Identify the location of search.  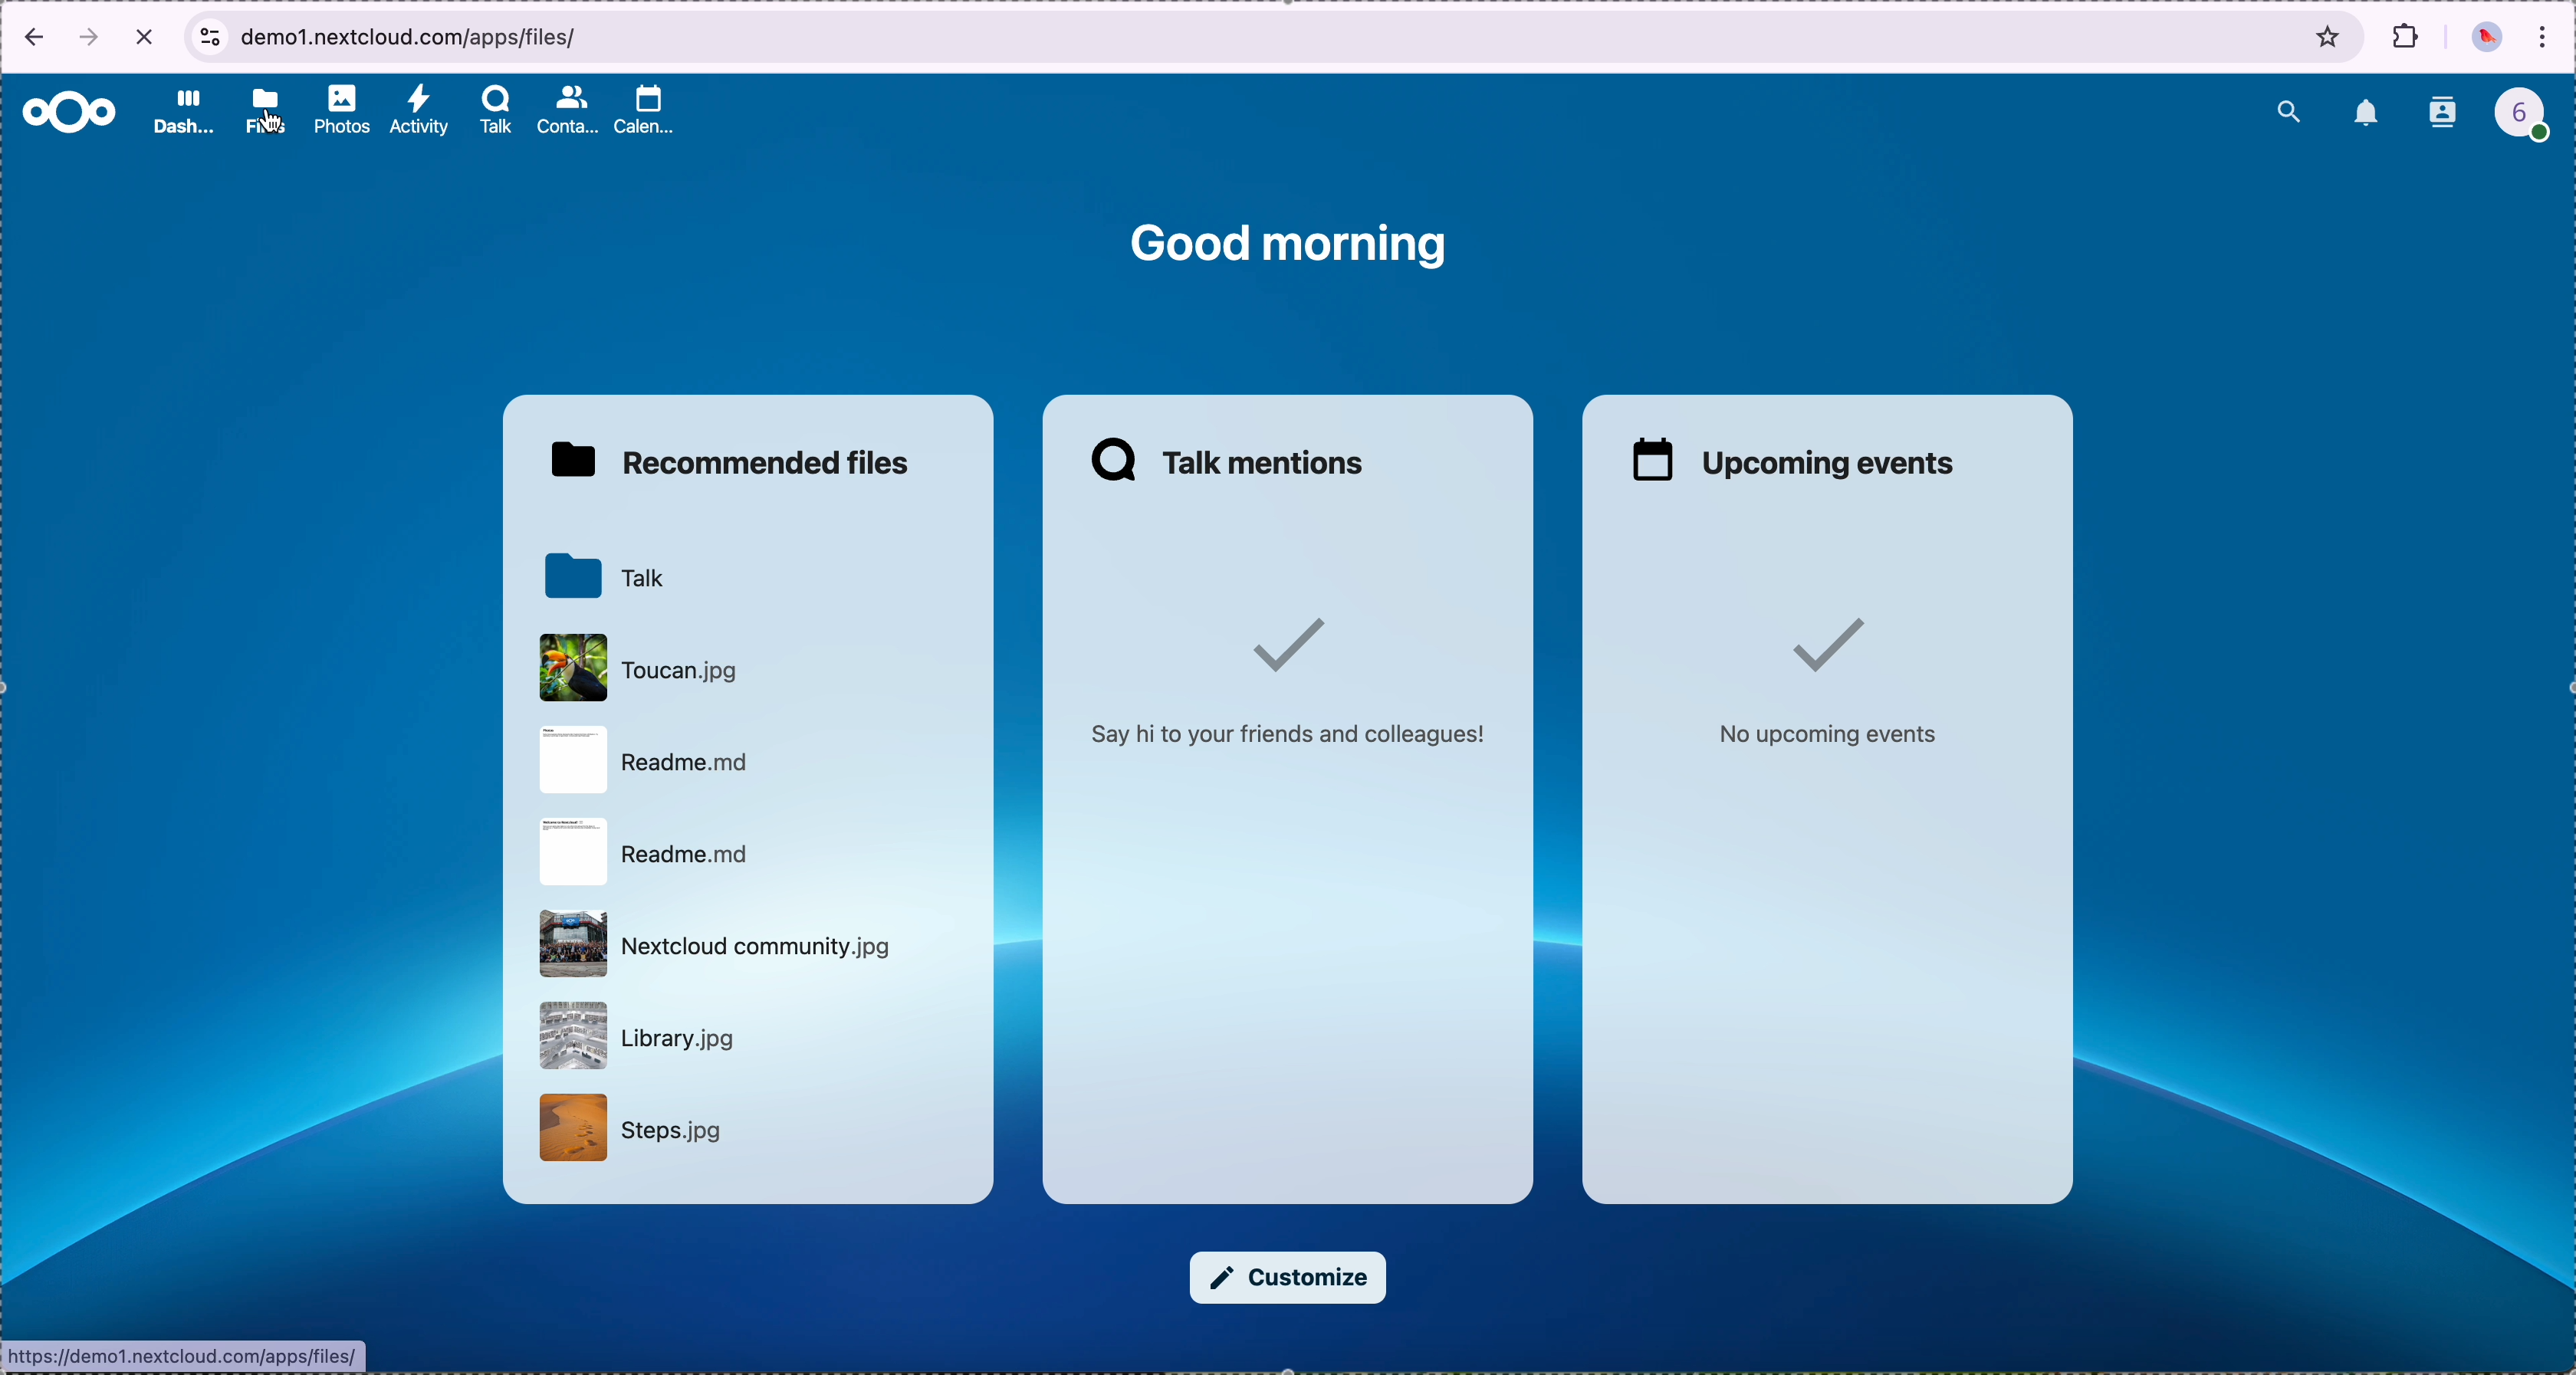
(2288, 108).